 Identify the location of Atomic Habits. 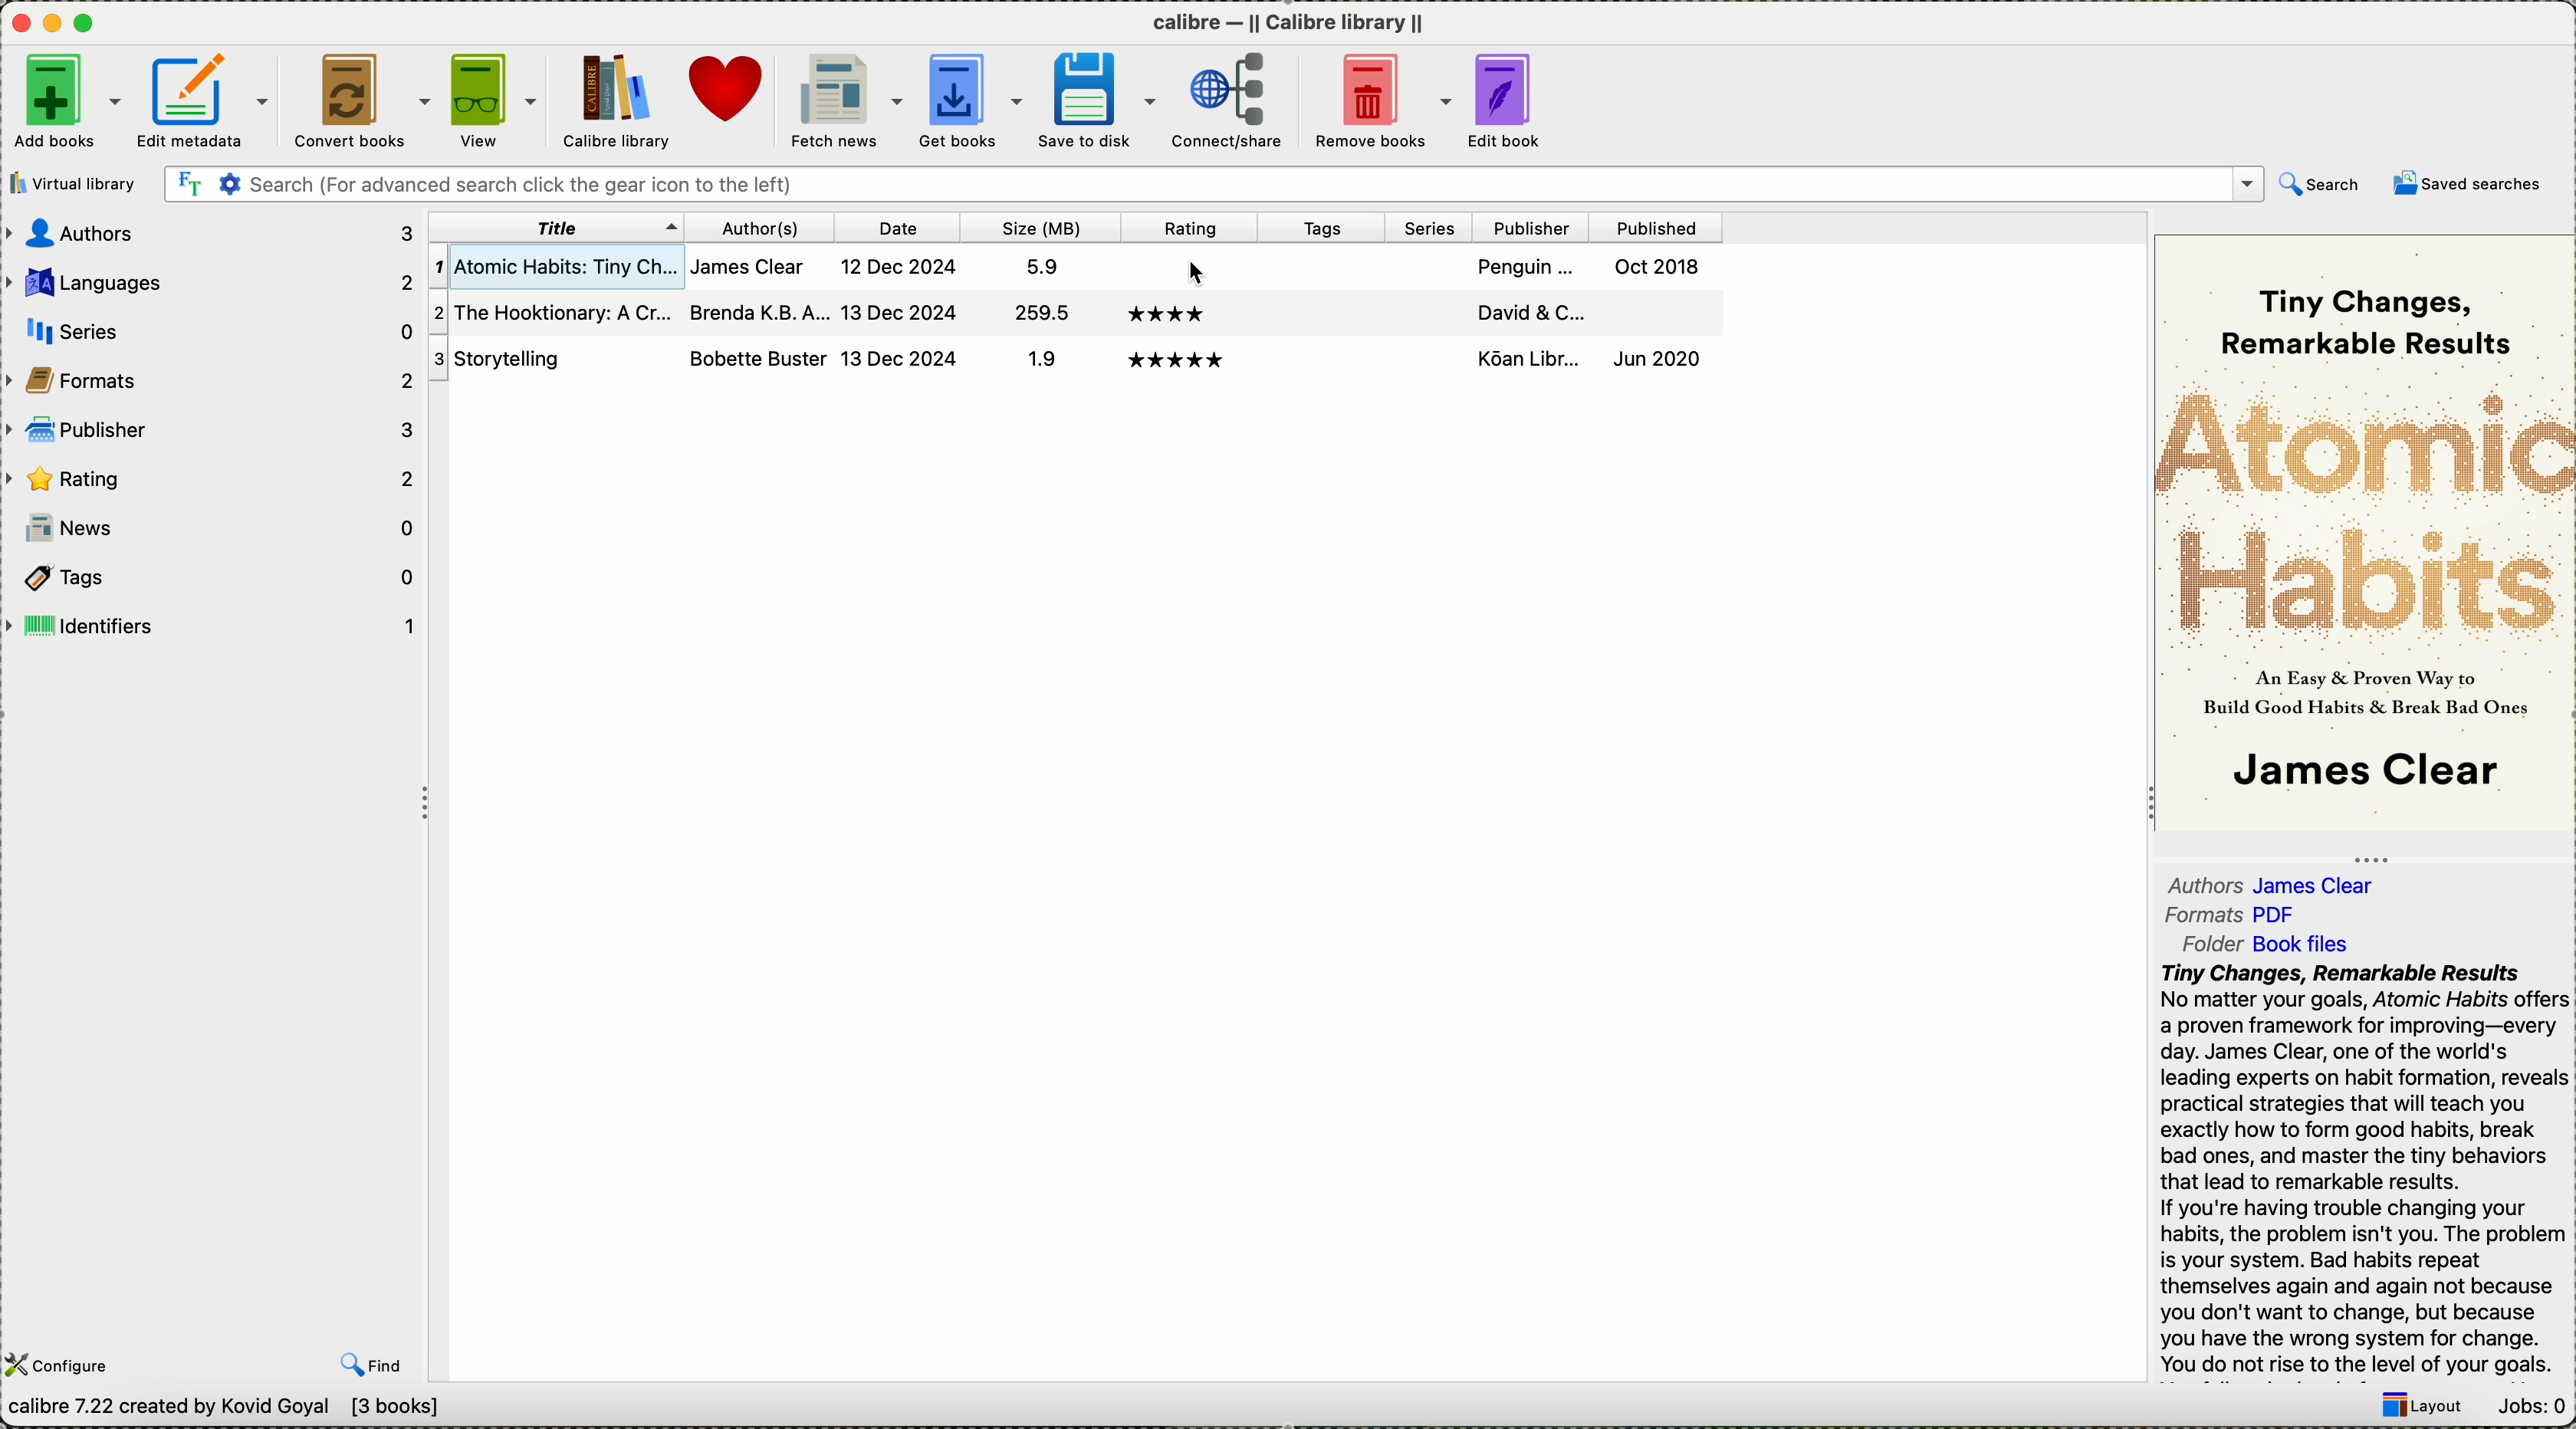
(2363, 505).